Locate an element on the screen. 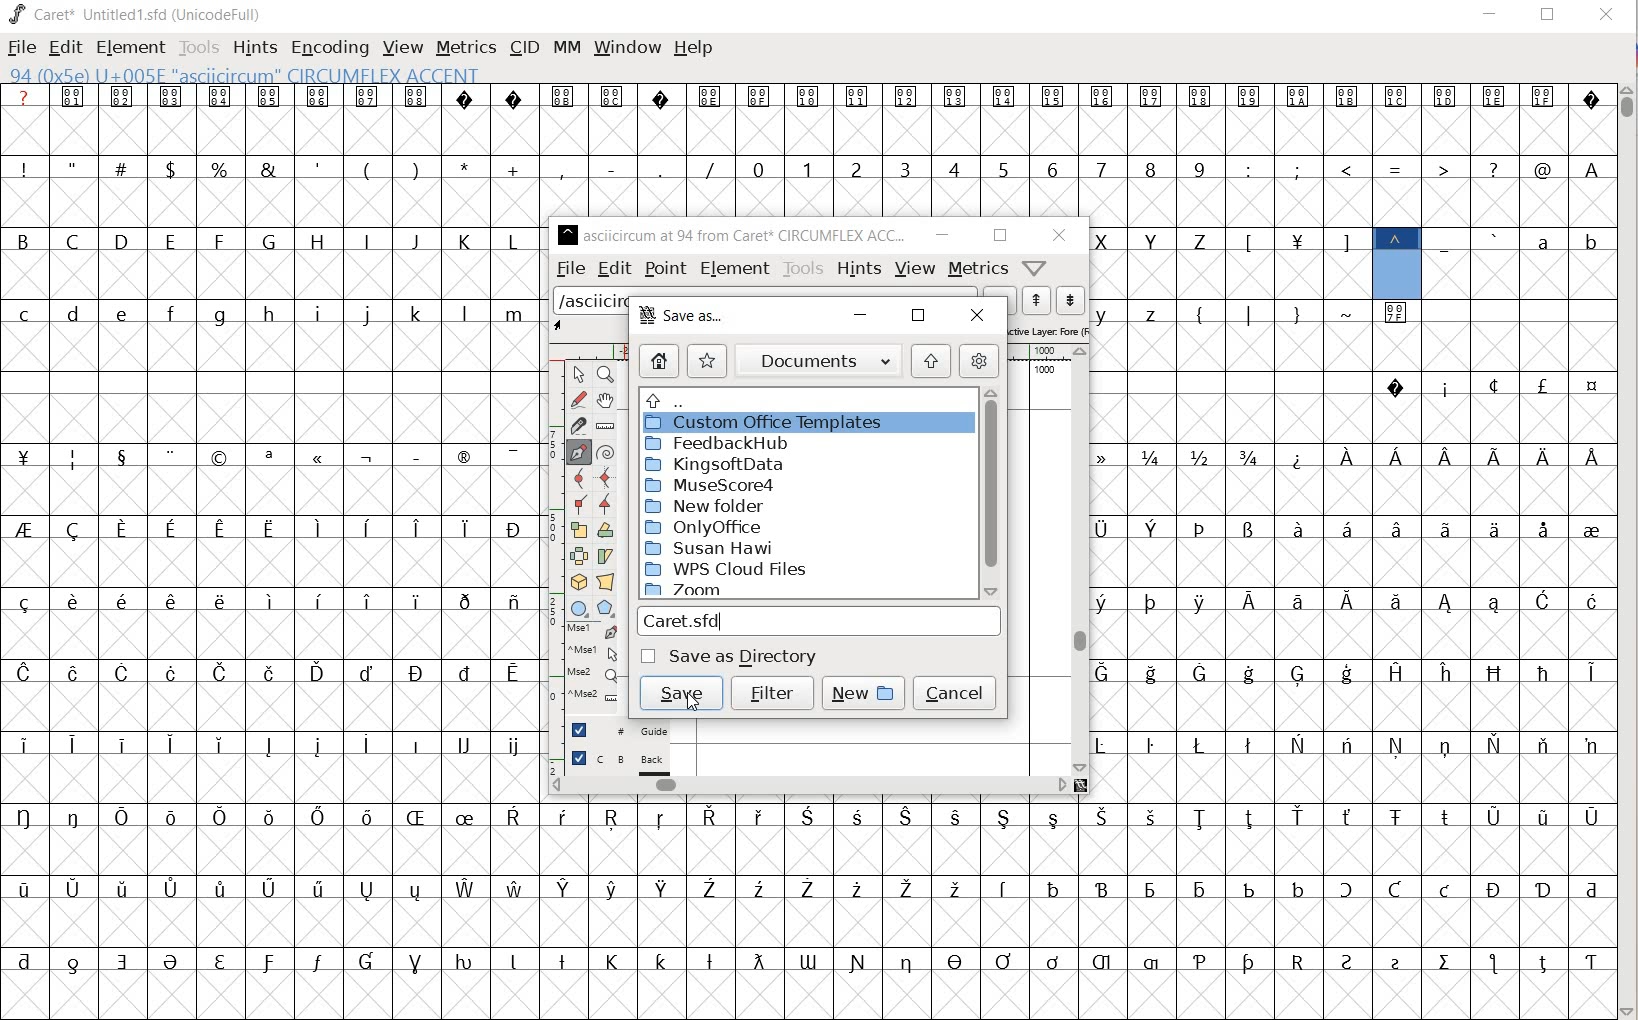  close is located at coordinates (981, 315).